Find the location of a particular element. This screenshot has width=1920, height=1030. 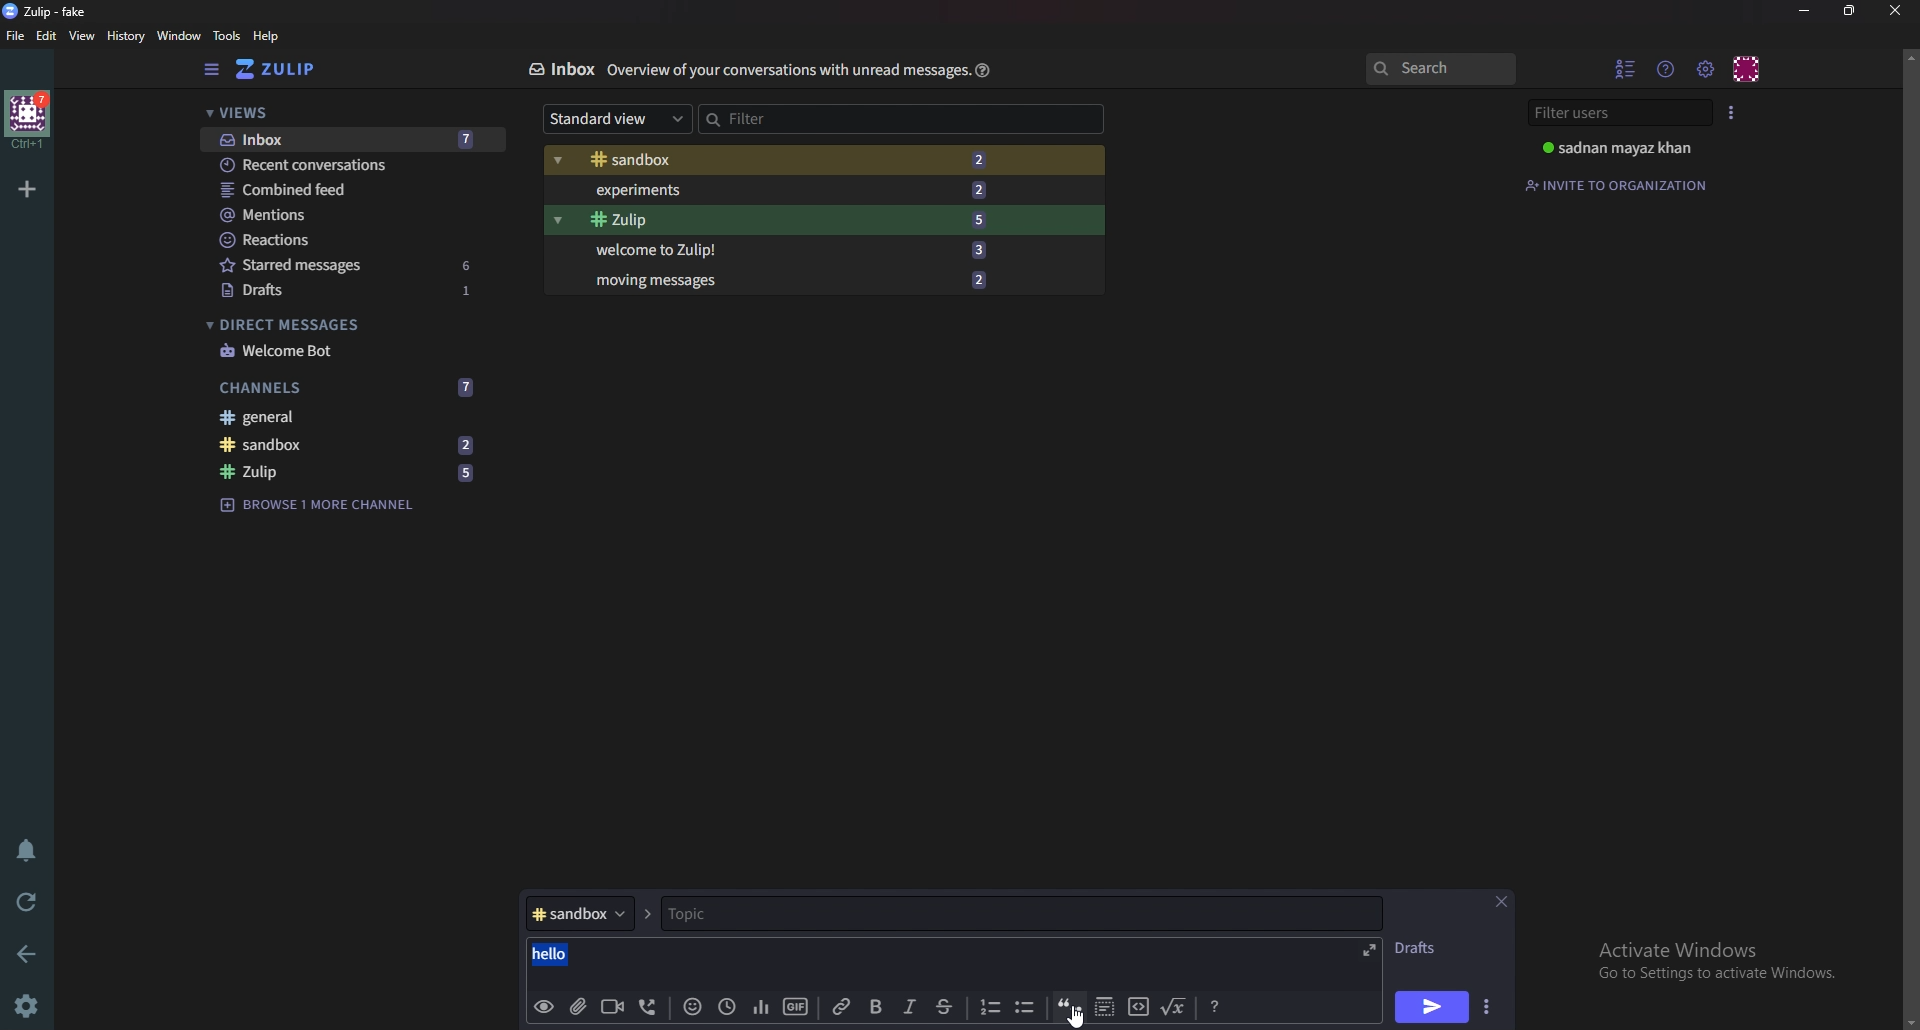

Invite to organization is located at coordinates (1623, 184).